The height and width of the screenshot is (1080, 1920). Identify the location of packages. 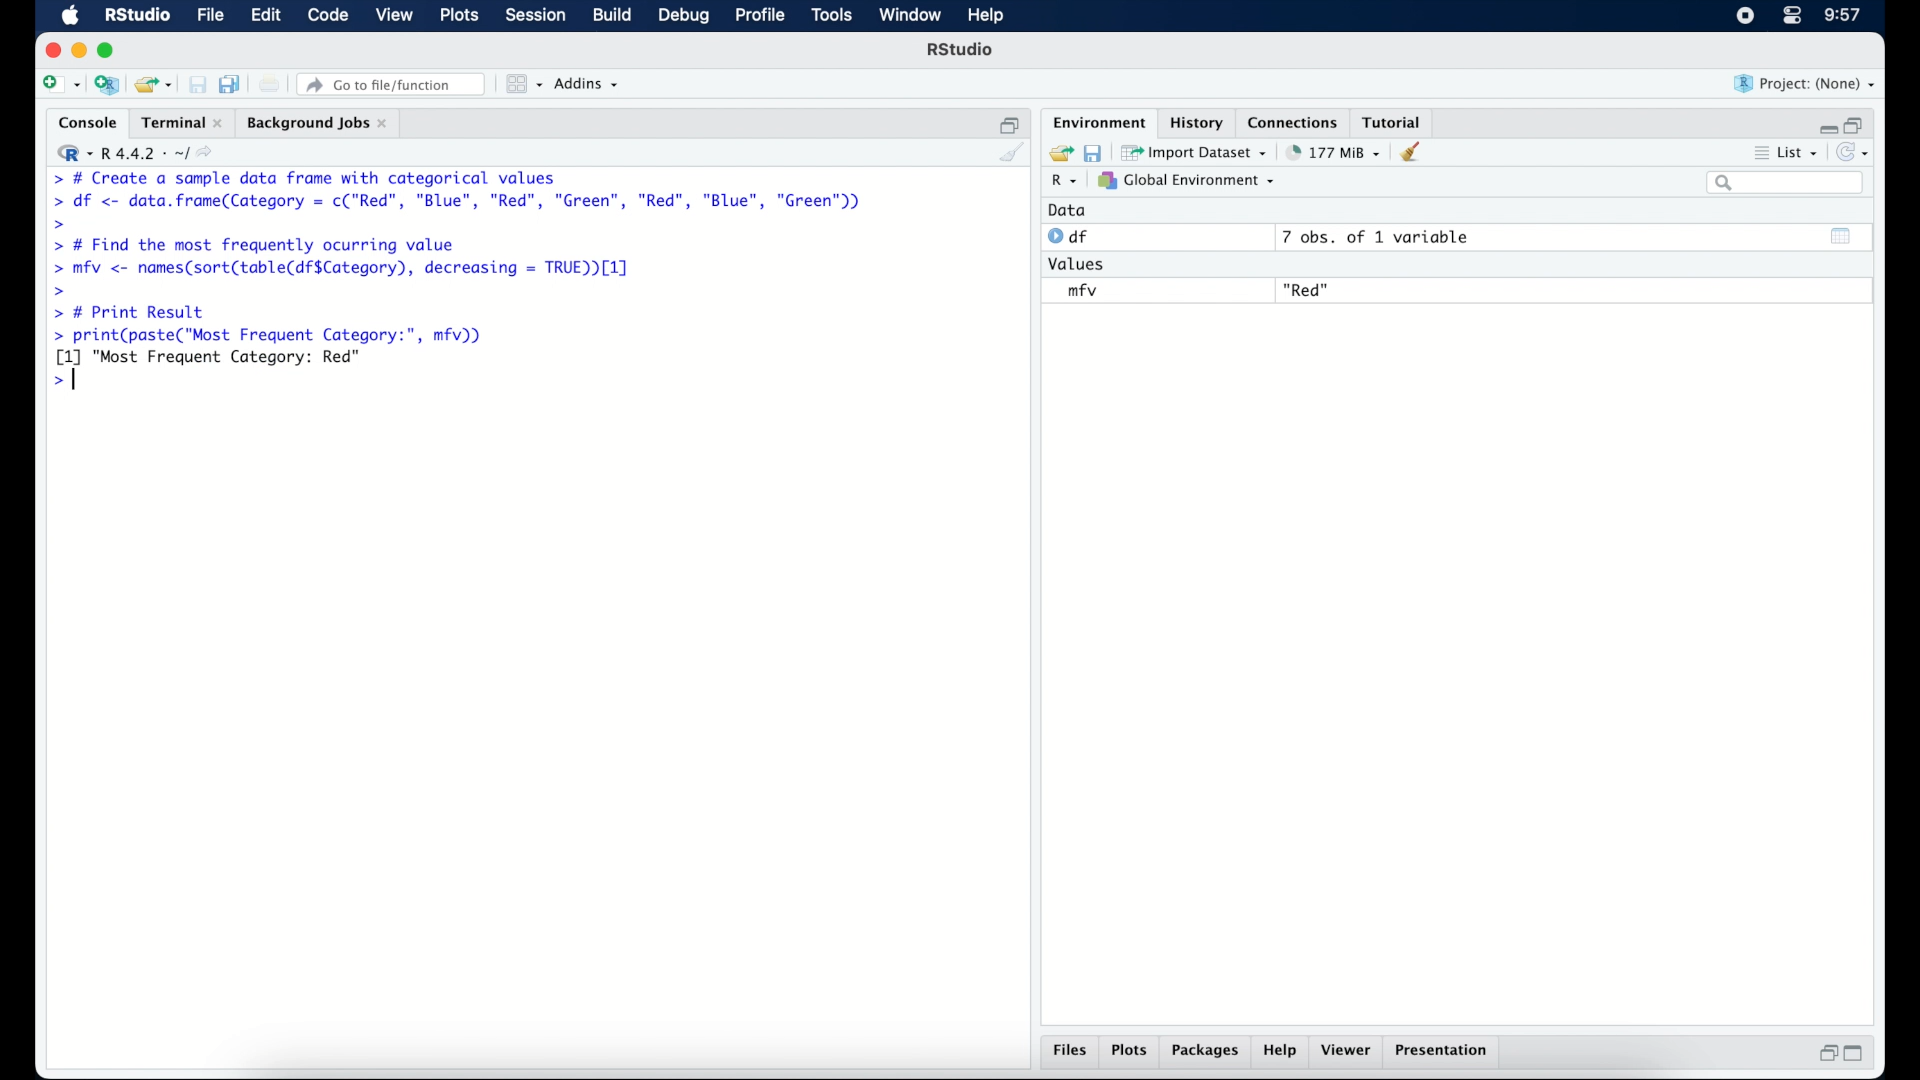
(1207, 1053).